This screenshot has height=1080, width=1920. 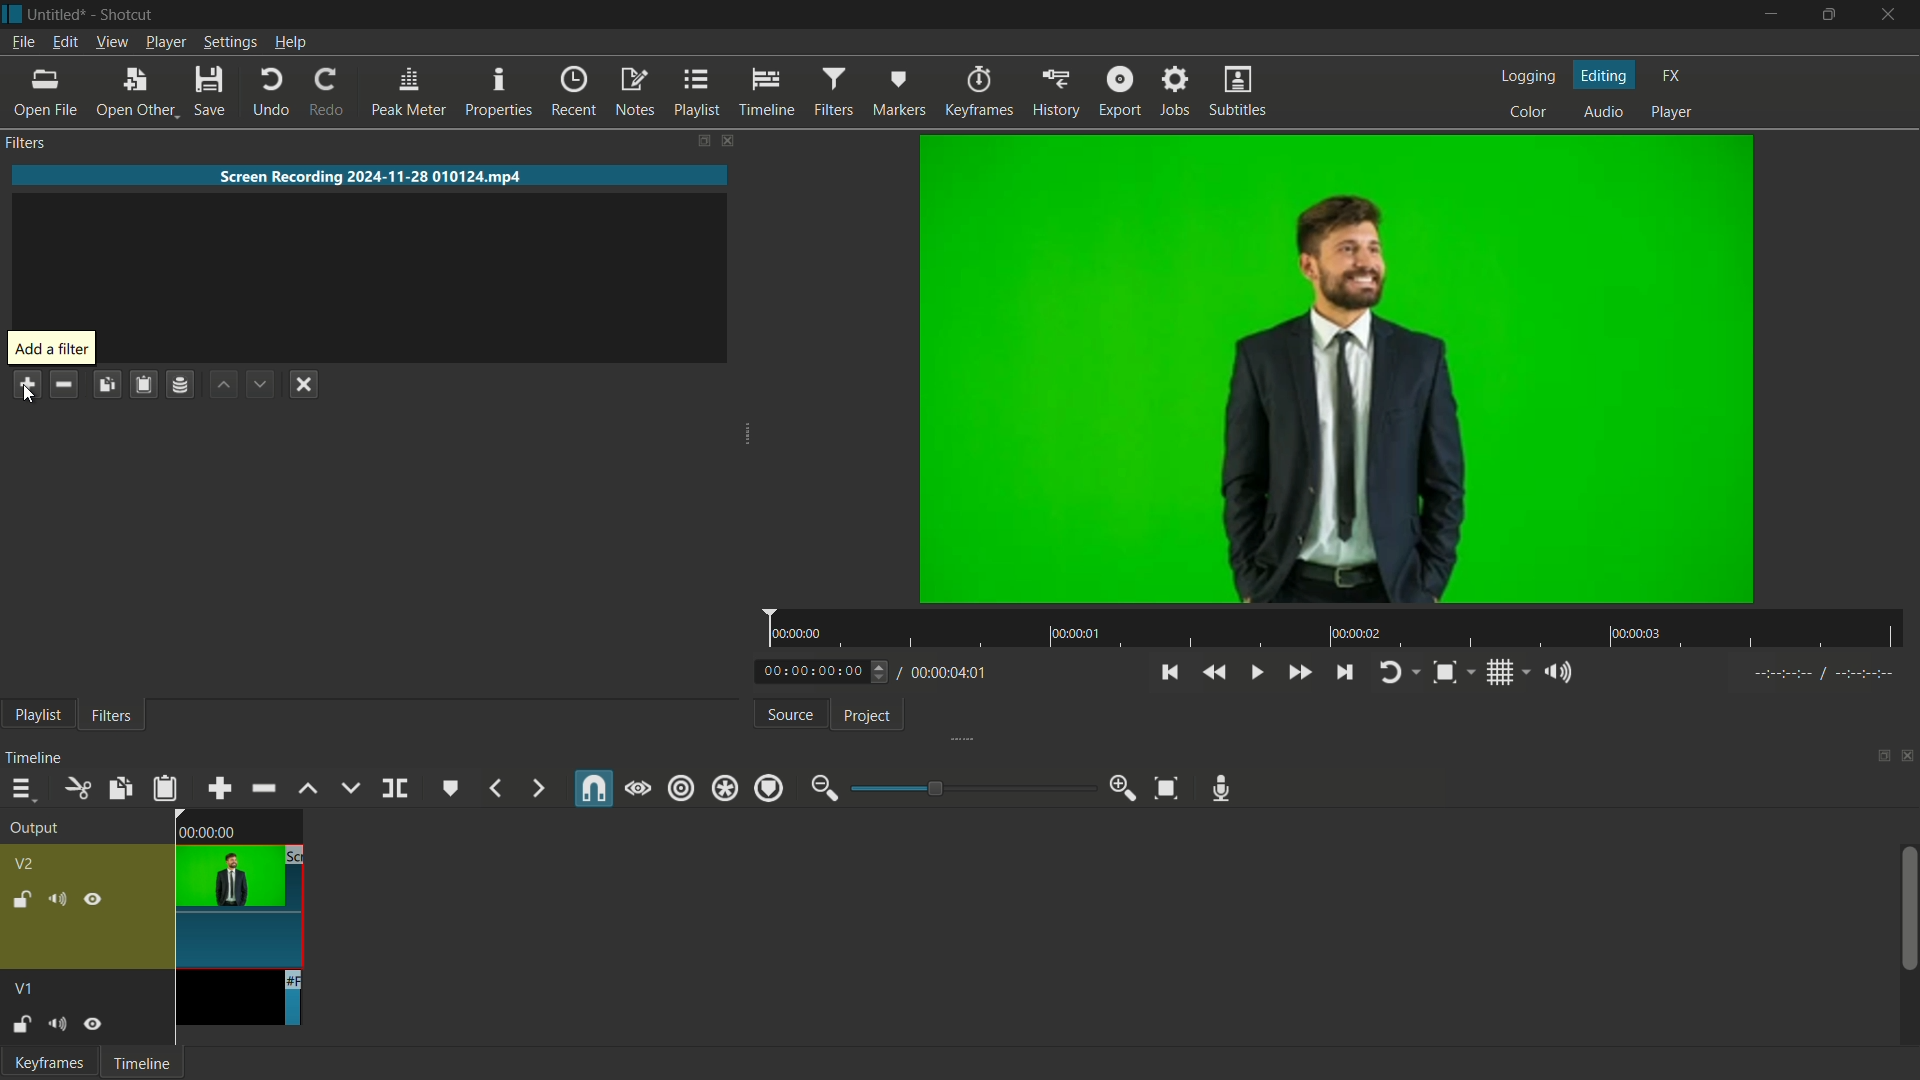 What do you see at coordinates (638, 788) in the screenshot?
I see `scrub while dragging` at bounding box center [638, 788].